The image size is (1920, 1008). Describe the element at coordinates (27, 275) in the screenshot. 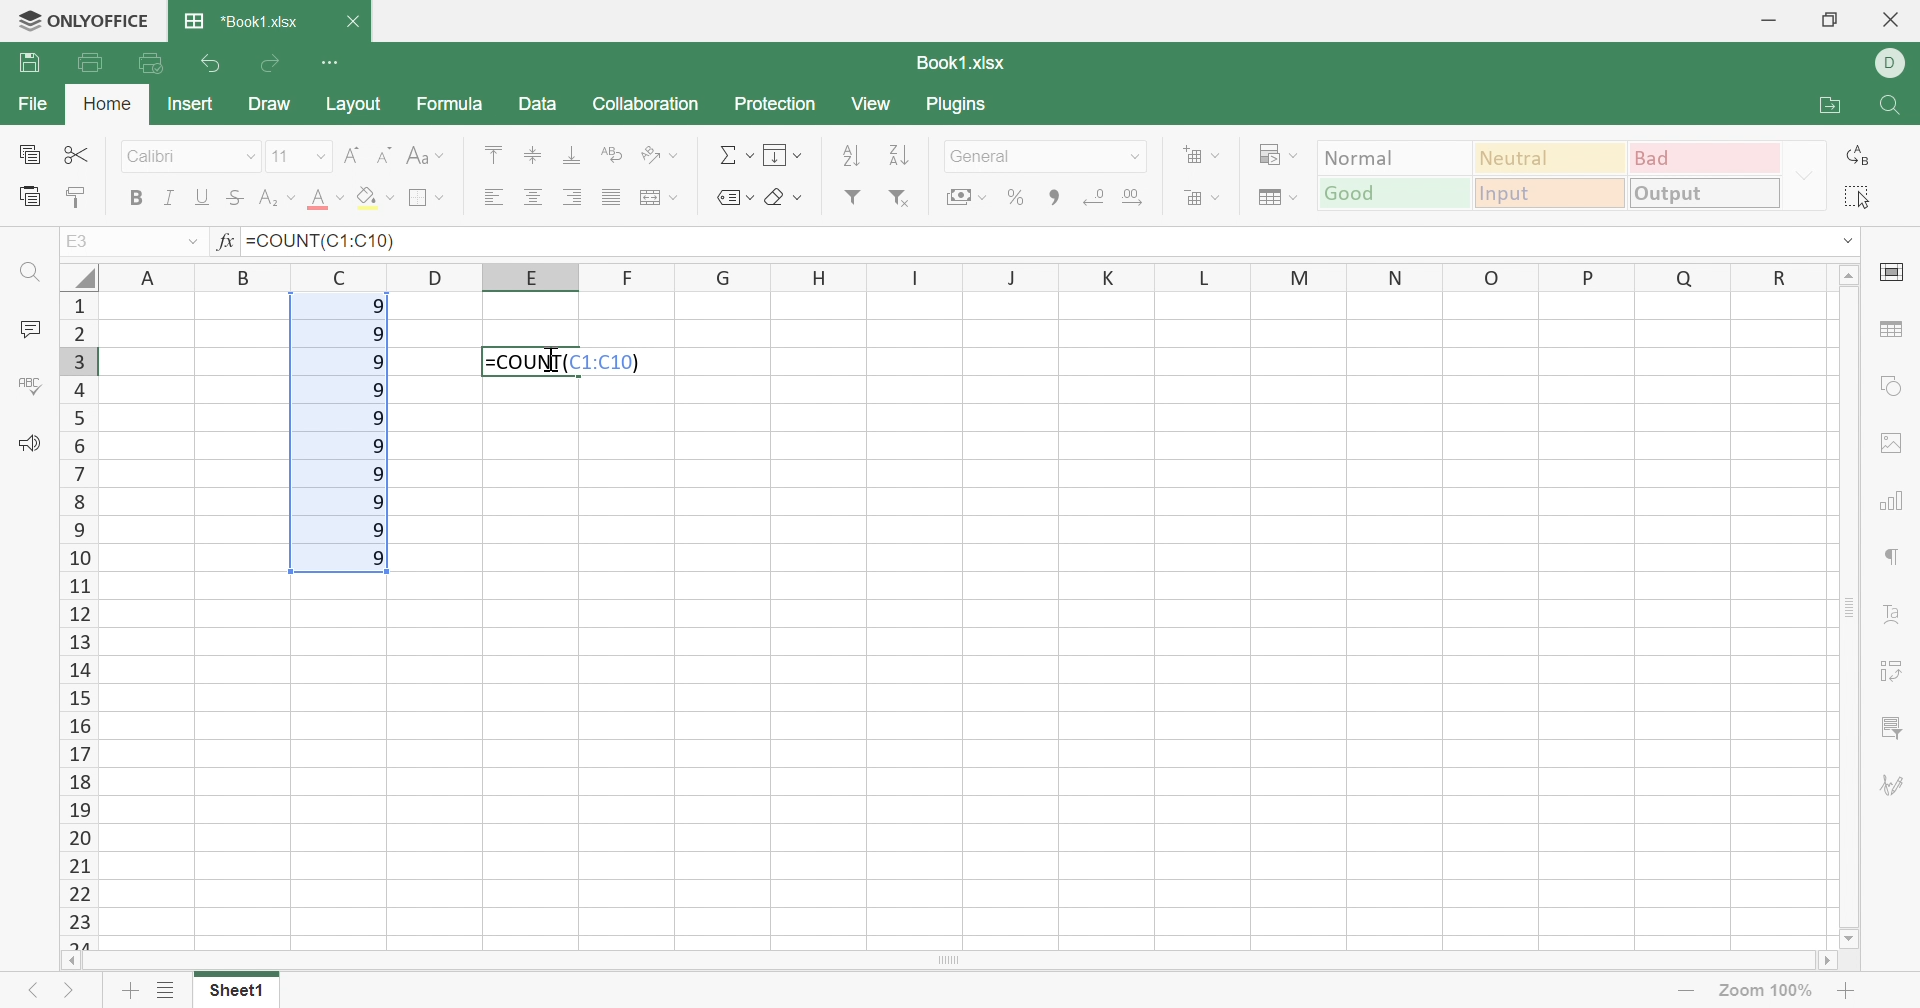

I see `Find` at that location.